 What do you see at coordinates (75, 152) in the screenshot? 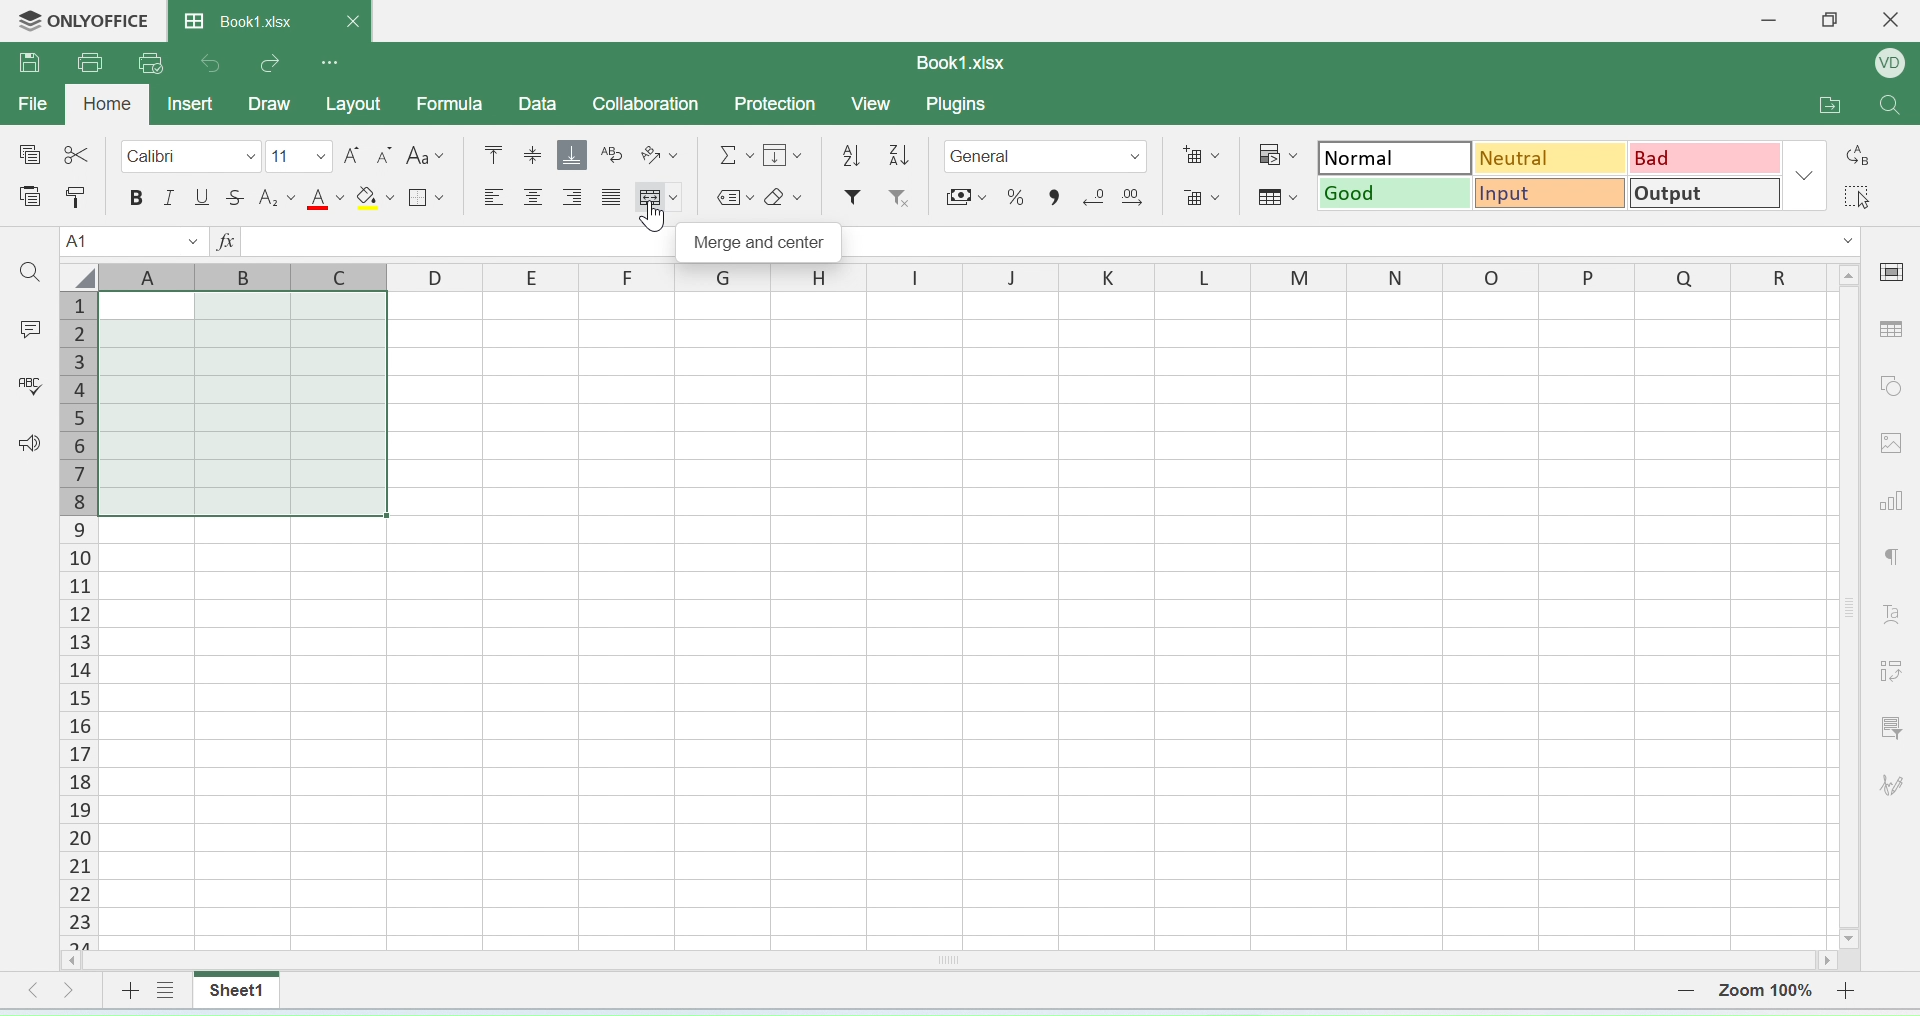
I see `cut` at bounding box center [75, 152].